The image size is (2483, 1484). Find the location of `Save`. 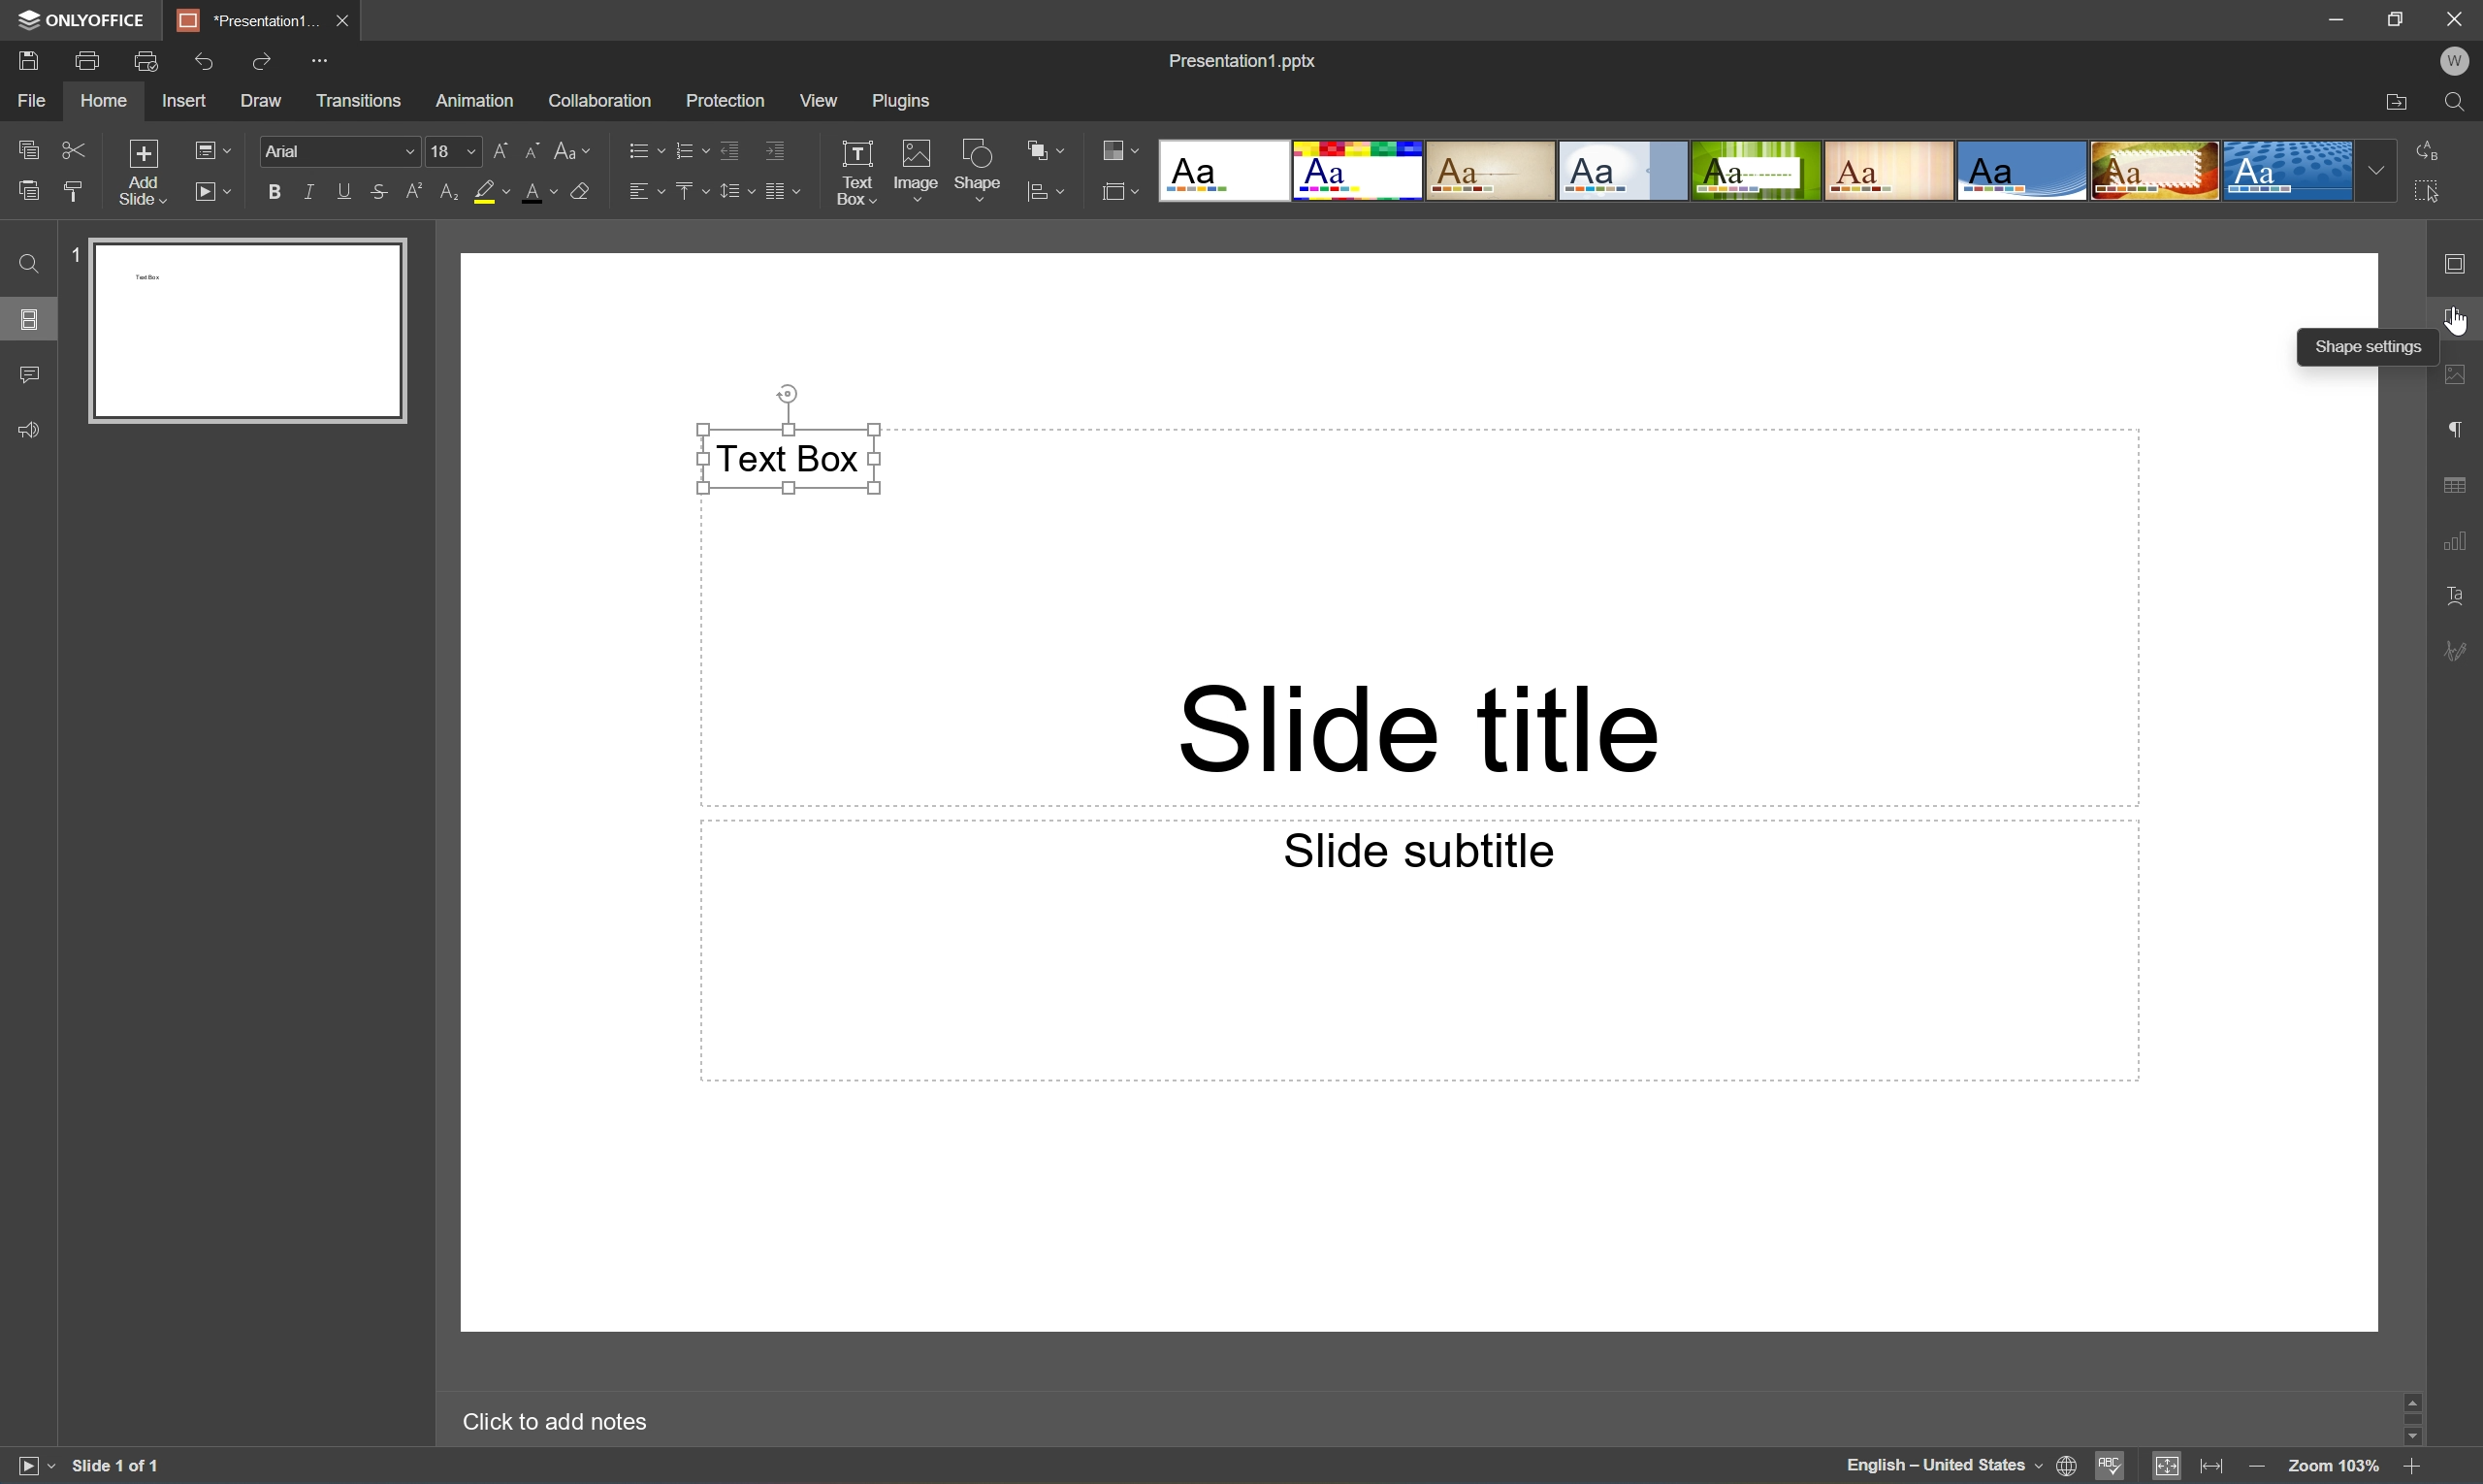

Save is located at coordinates (27, 61).